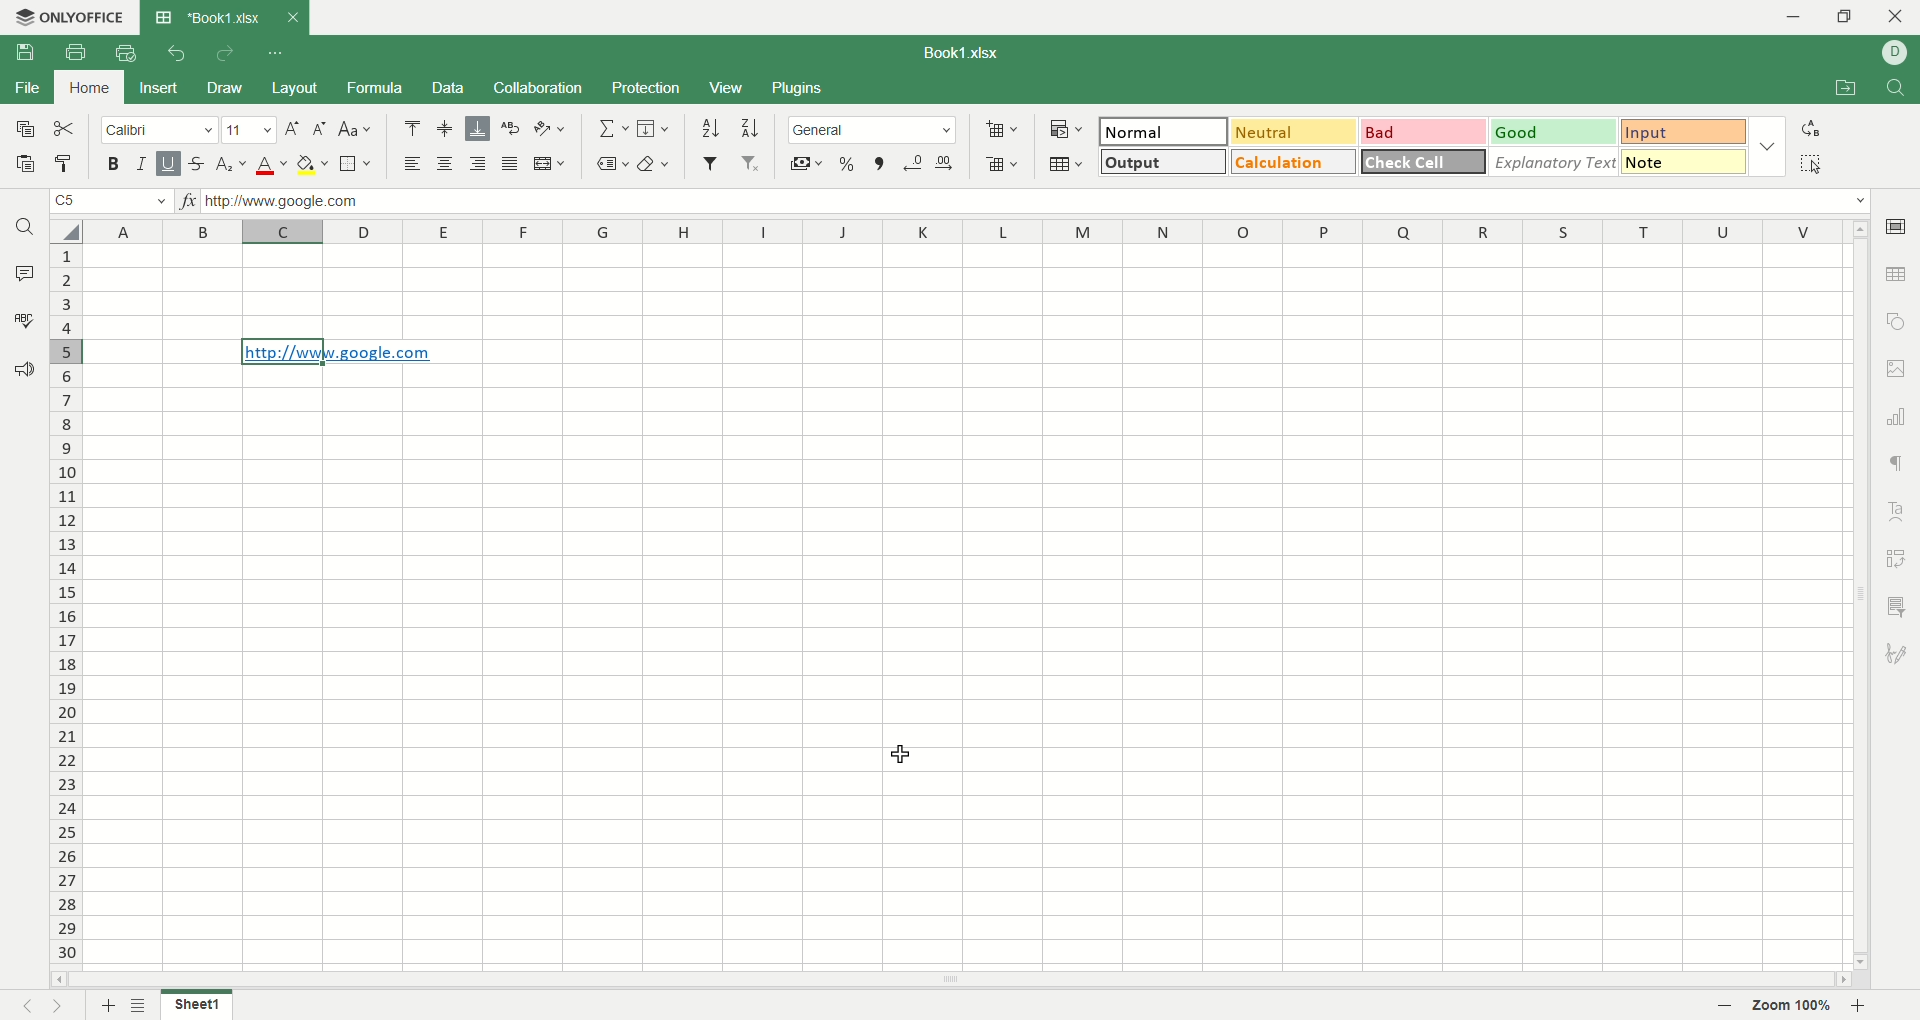 The image size is (1920, 1020). I want to click on zoom factor, so click(1797, 1006).